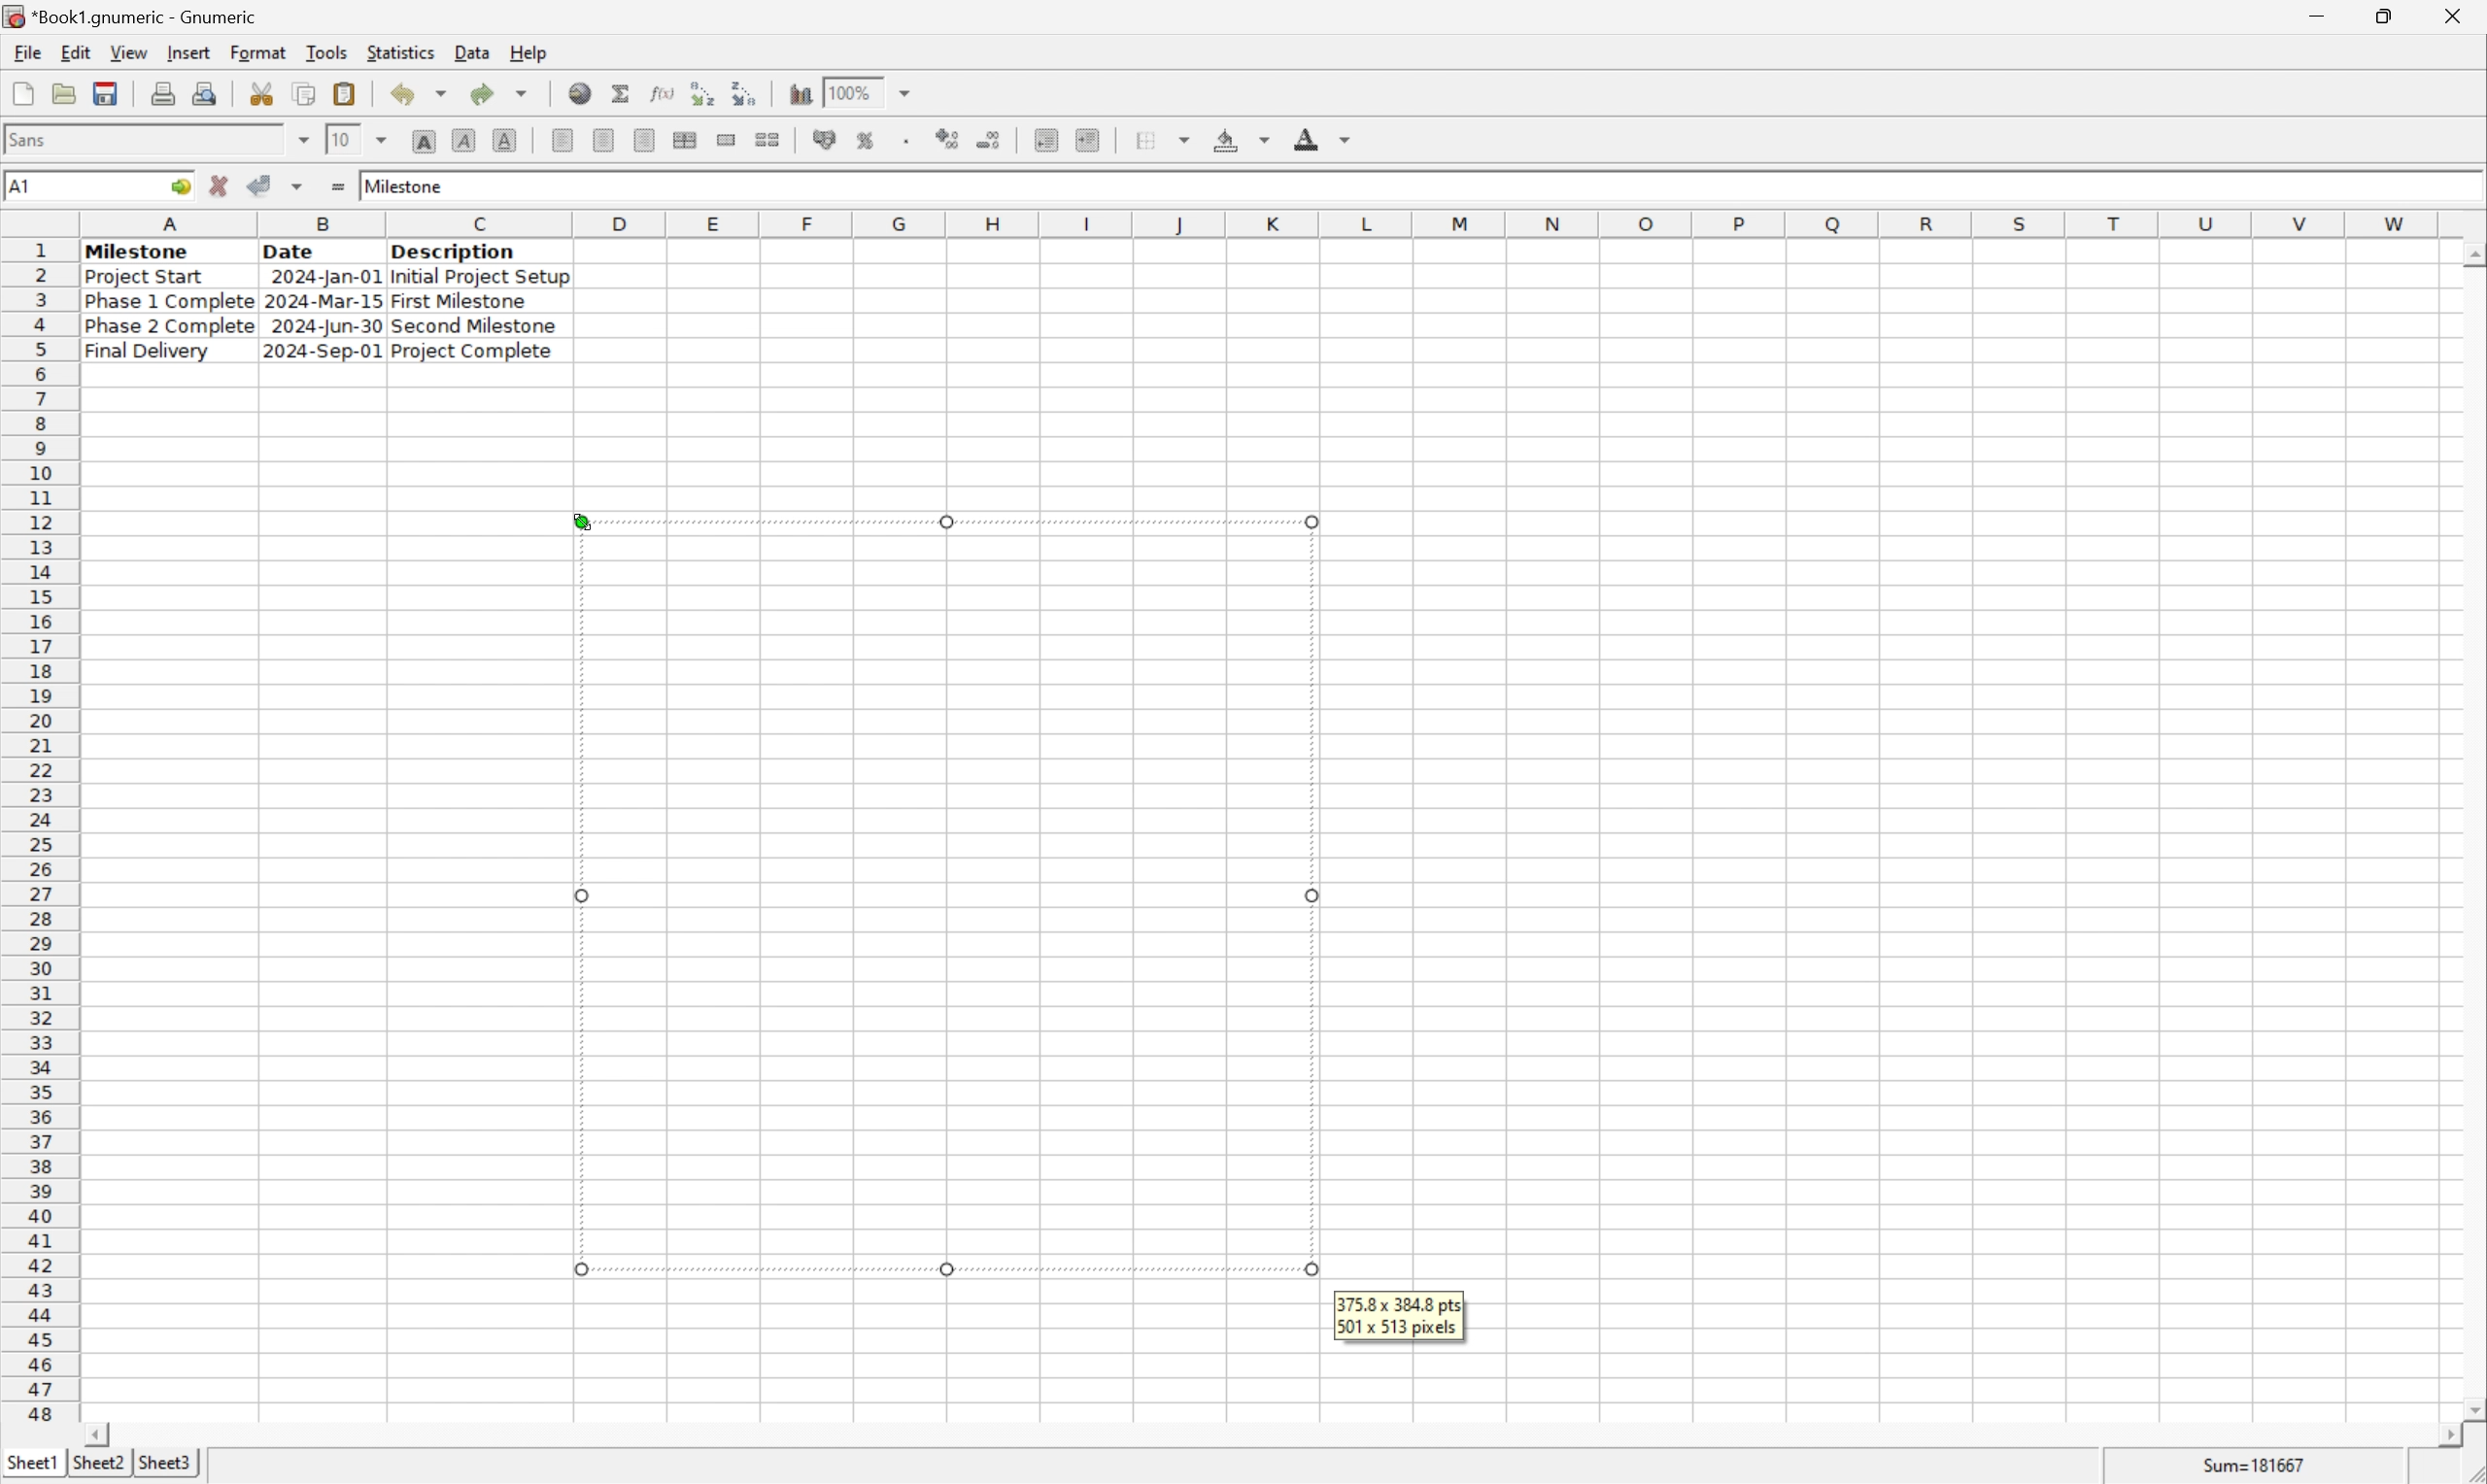 The width and height of the screenshot is (2487, 1484). What do you see at coordinates (799, 94) in the screenshot?
I see `insert chart` at bounding box center [799, 94].